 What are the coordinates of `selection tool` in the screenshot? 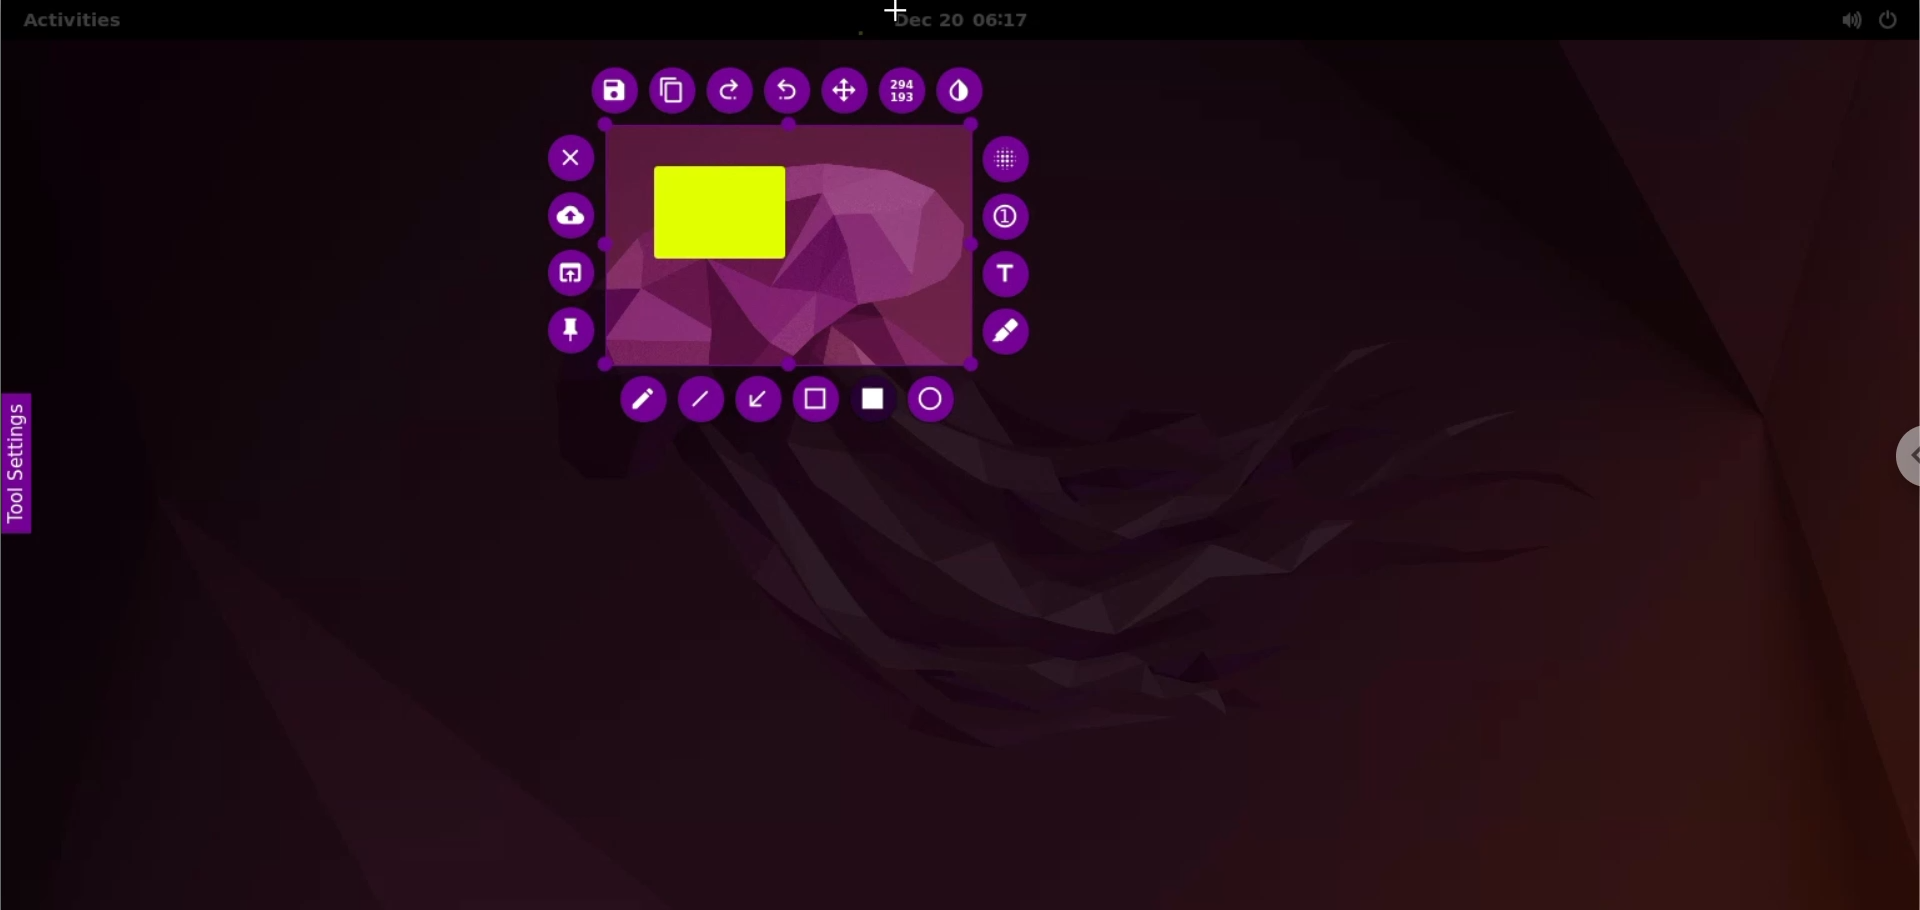 It's located at (817, 401).